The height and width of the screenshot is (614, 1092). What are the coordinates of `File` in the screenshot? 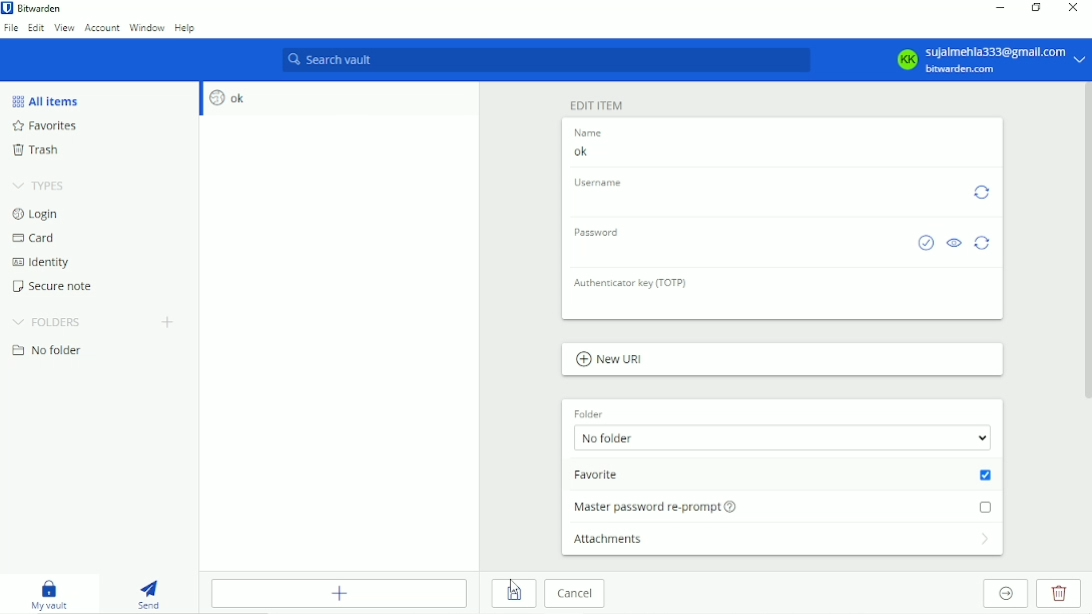 It's located at (11, 29).